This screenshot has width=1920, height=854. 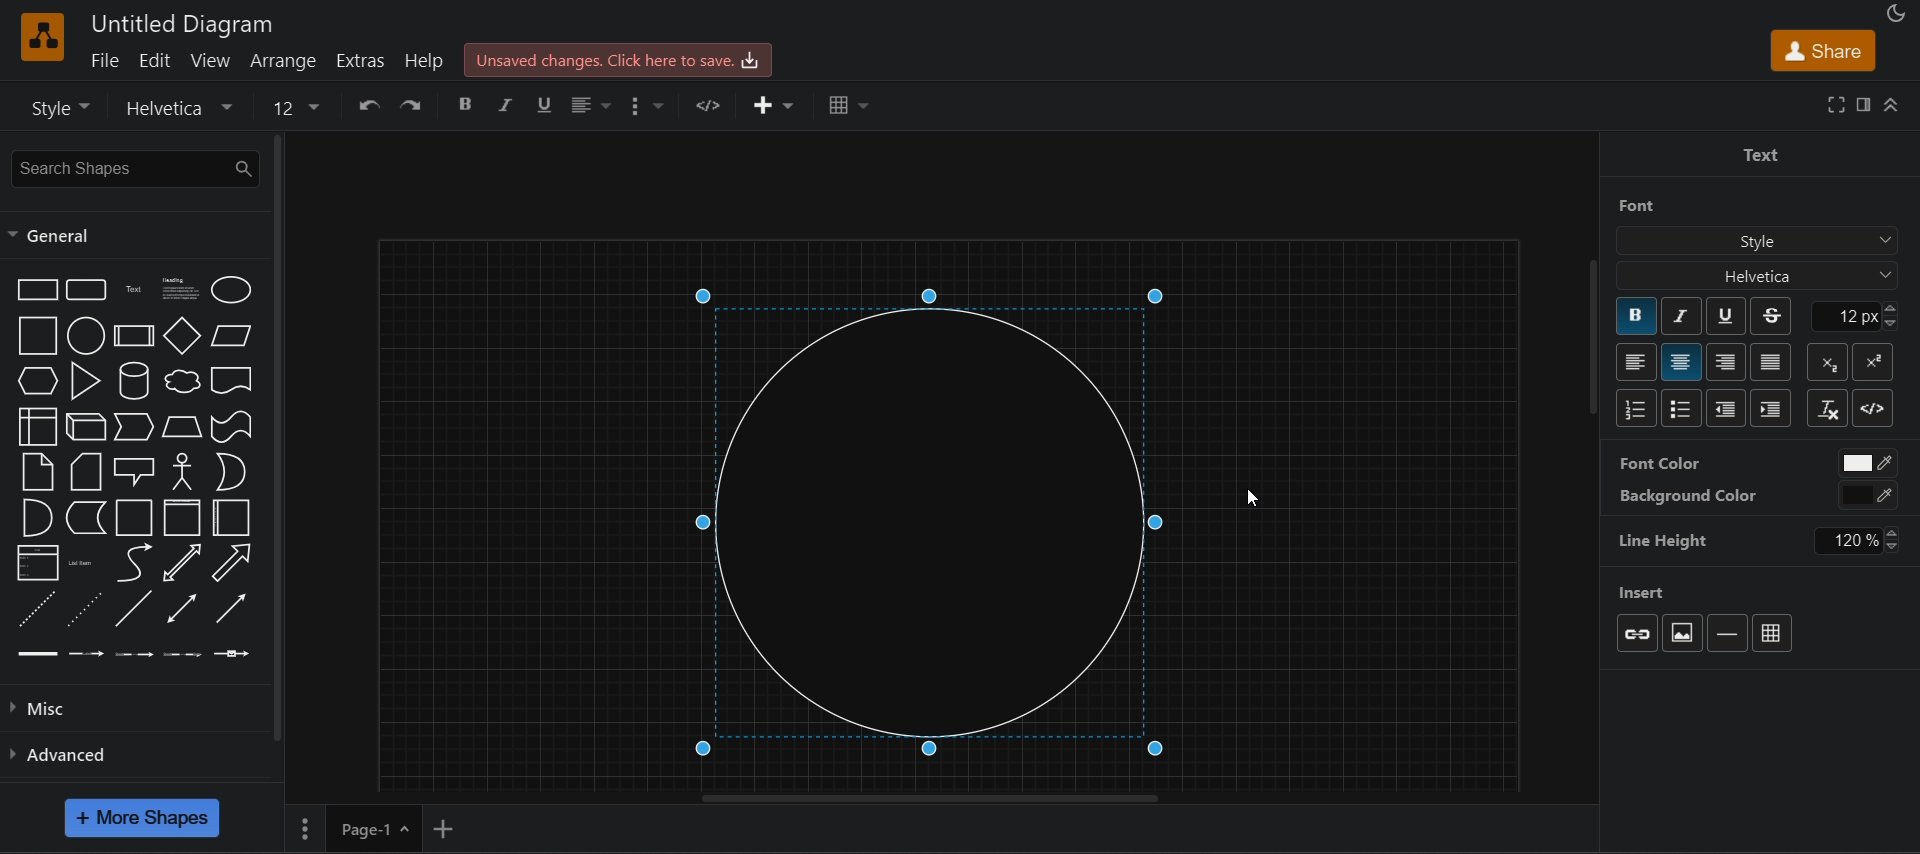 What do you see at coordinates (1638, 407) in the screenshot?
I see `numbered list` at bounding box center [1638, 407].